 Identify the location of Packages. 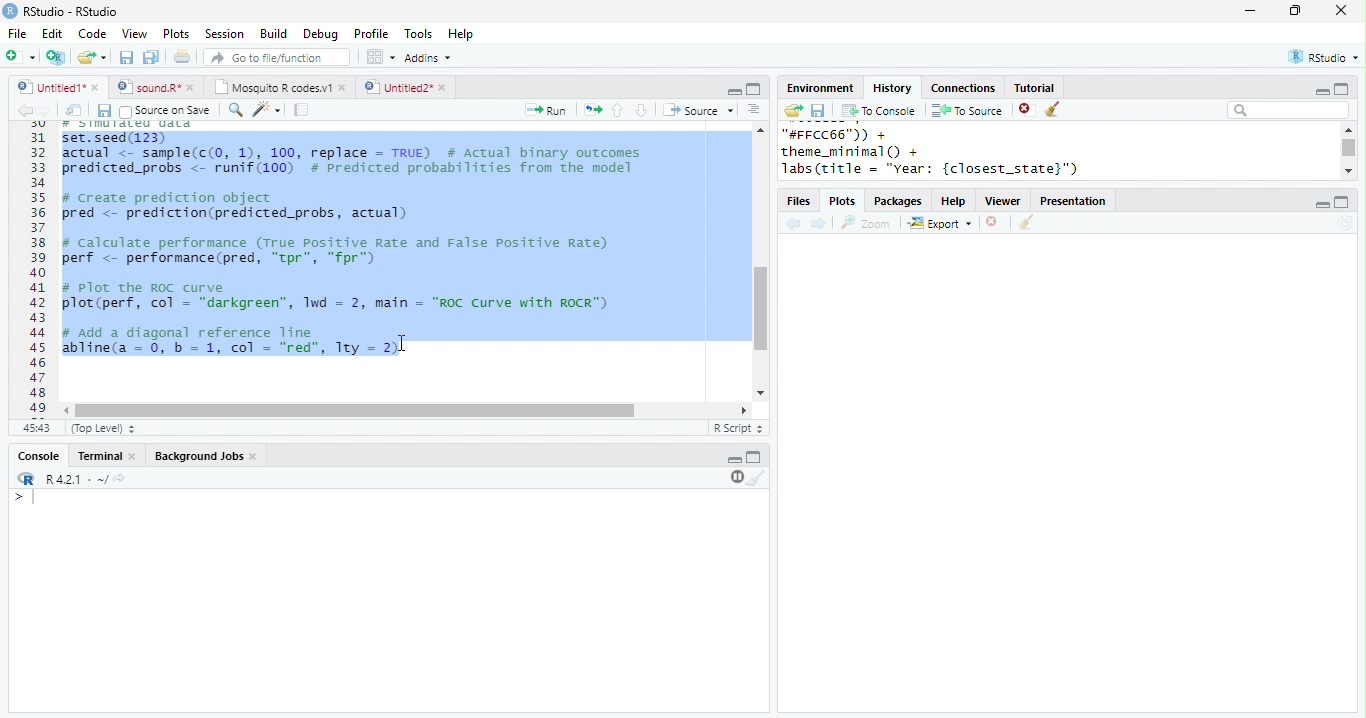
(898, 202).